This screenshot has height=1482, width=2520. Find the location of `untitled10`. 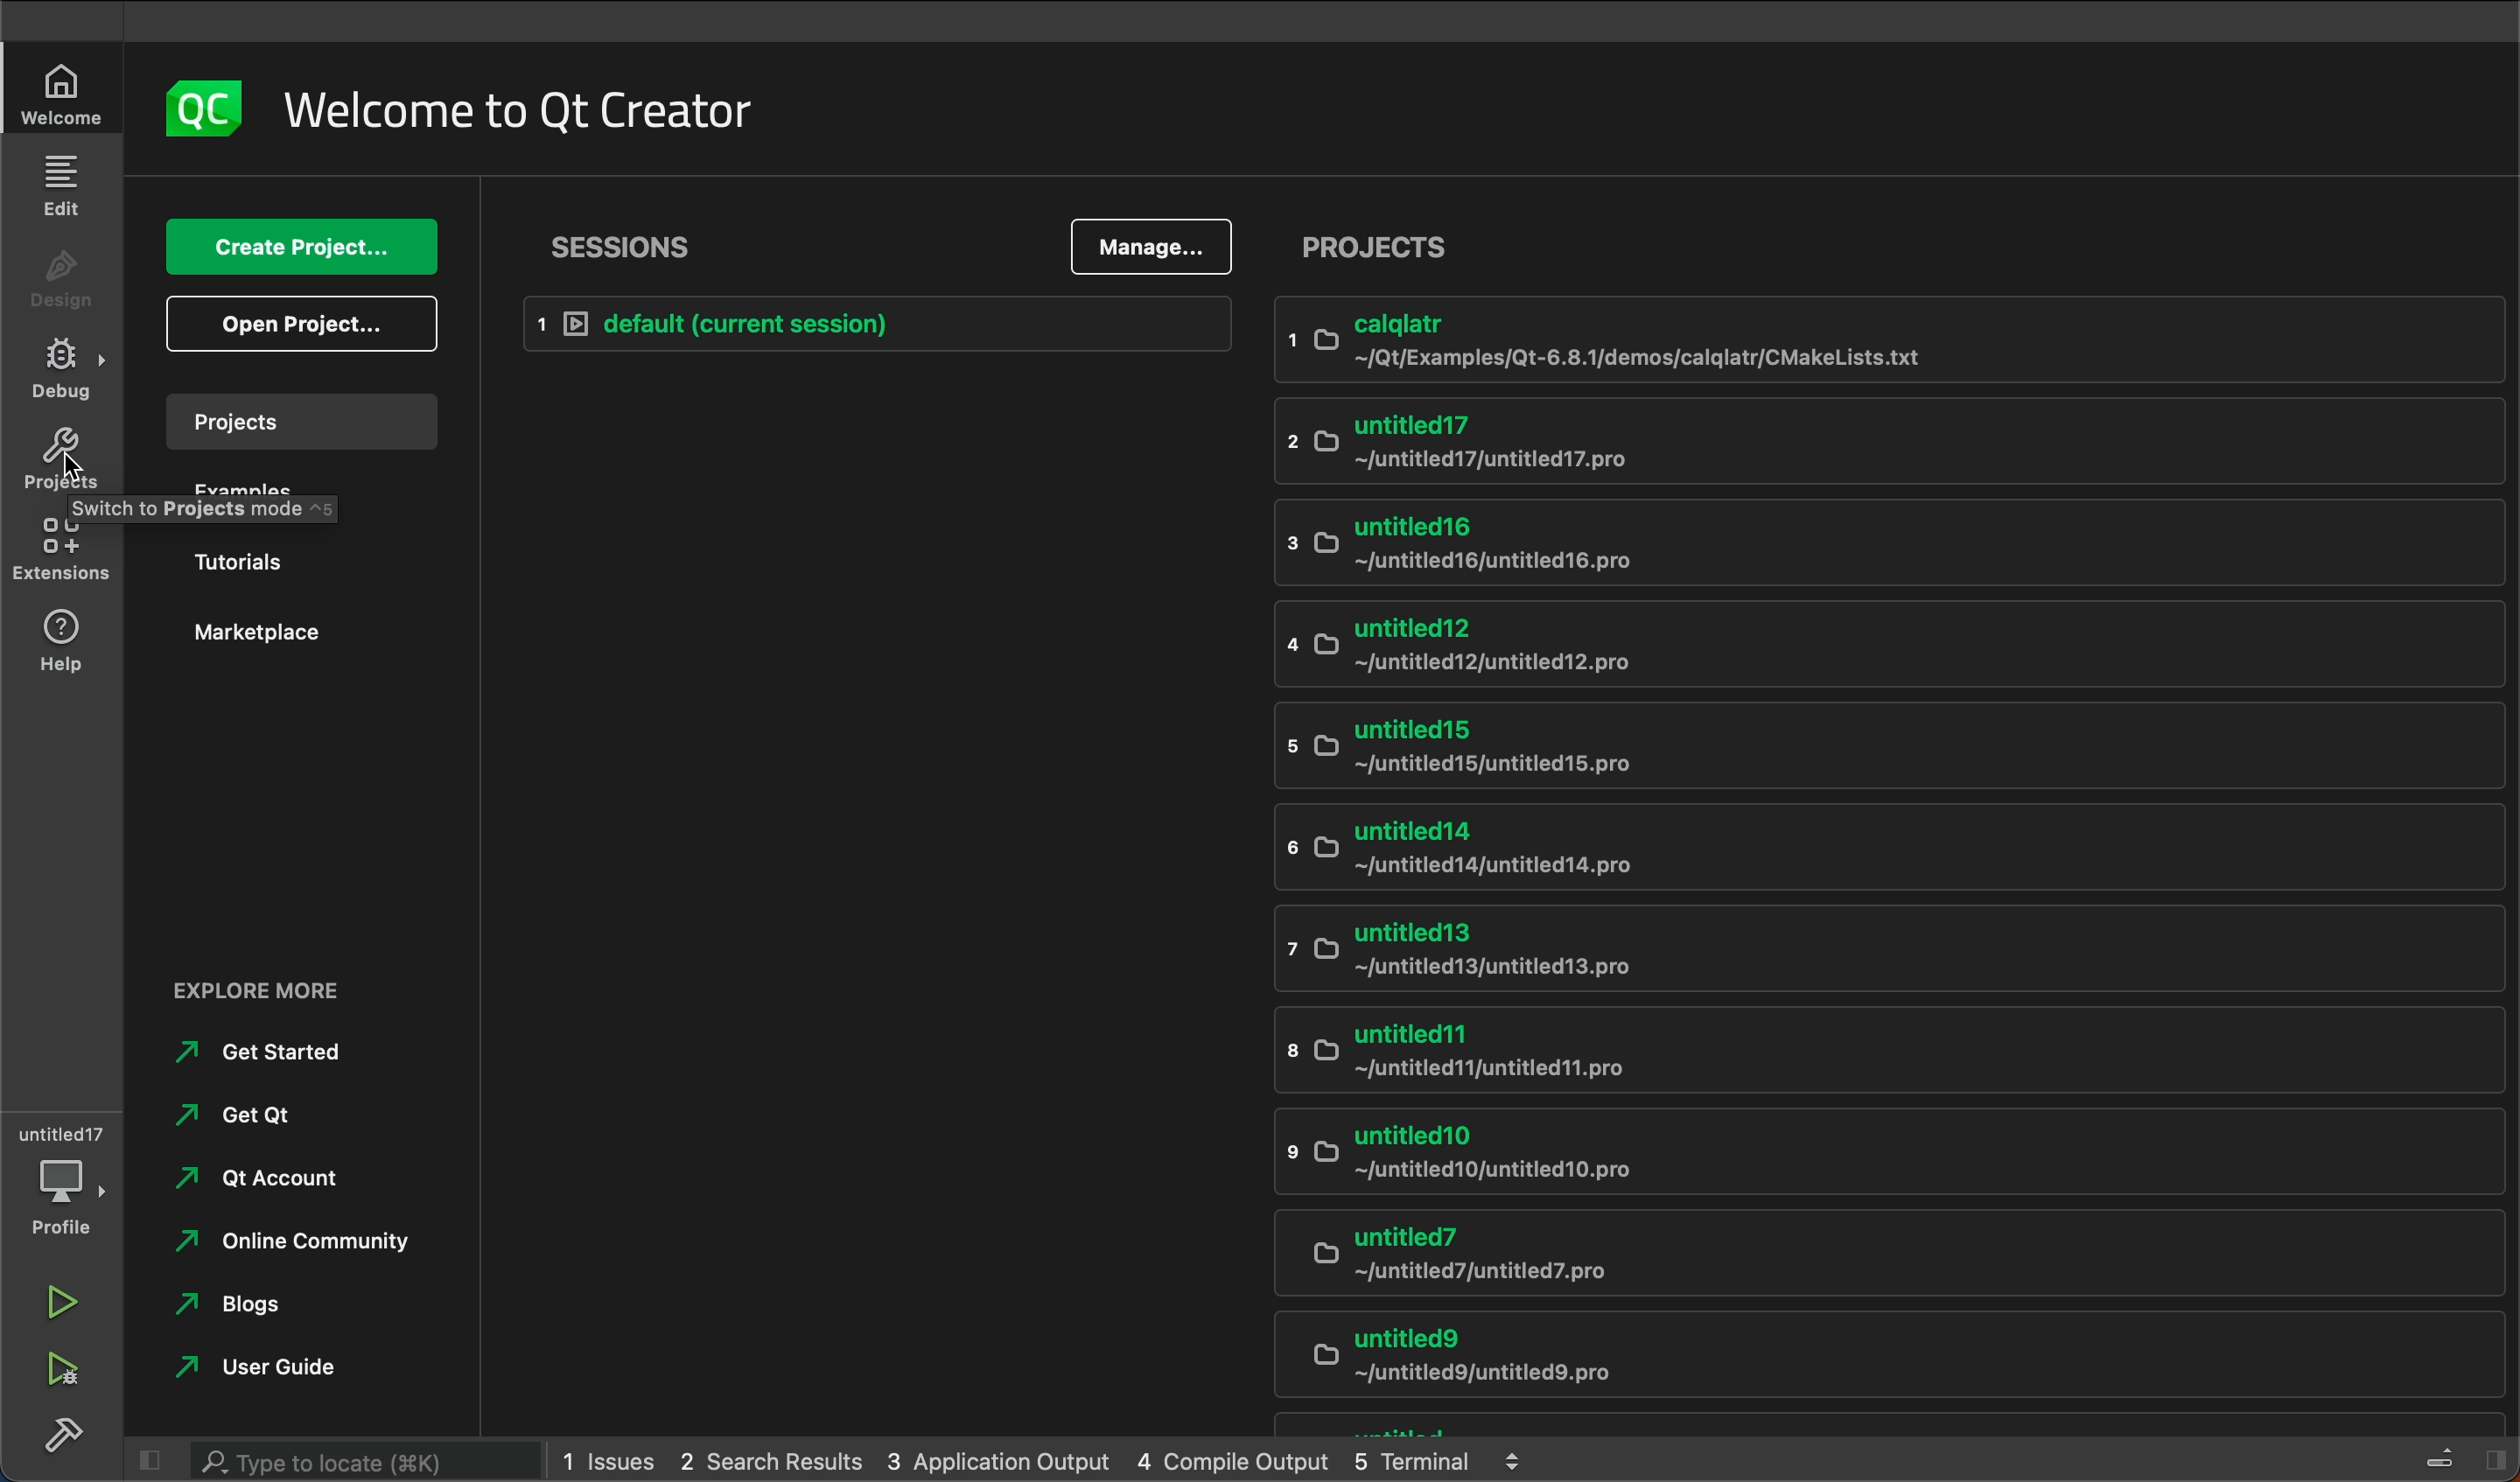

untitled10 is located at coordinates (1868, 1152).